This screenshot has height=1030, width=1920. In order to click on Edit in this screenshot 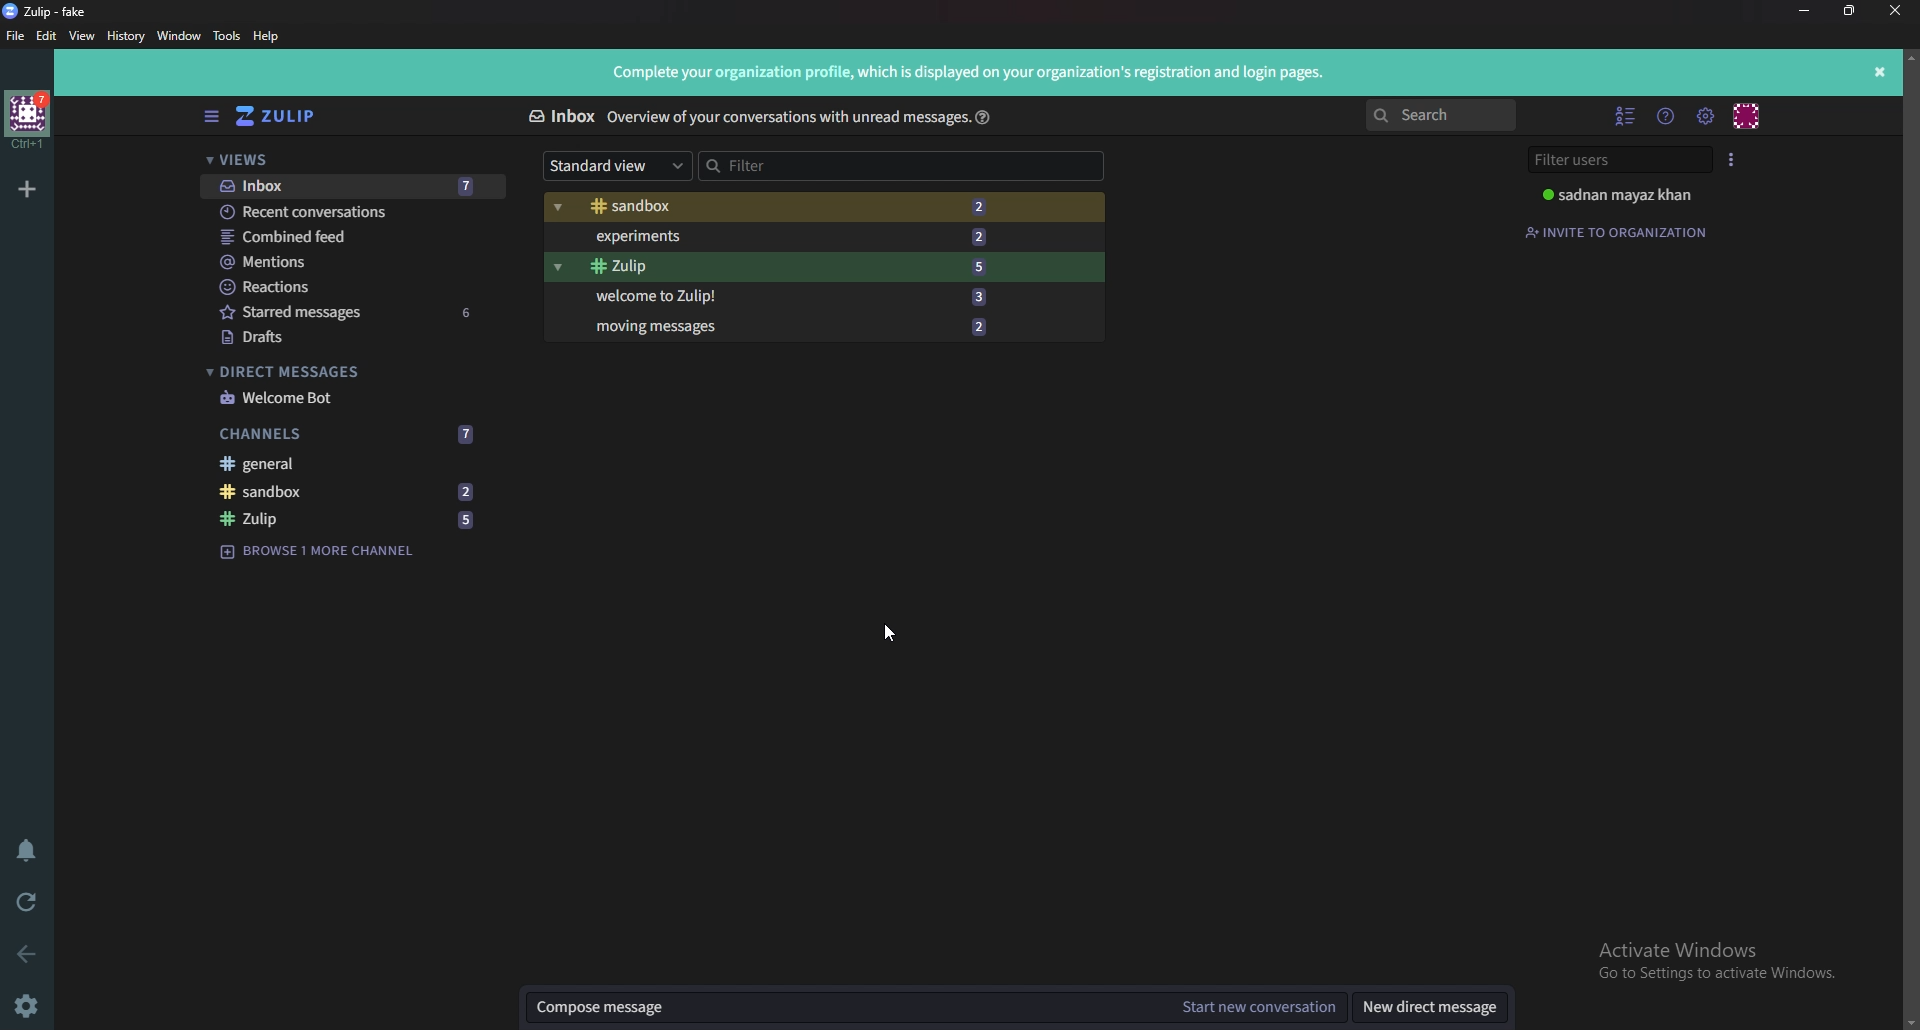, I will do `click(46, 36)`.